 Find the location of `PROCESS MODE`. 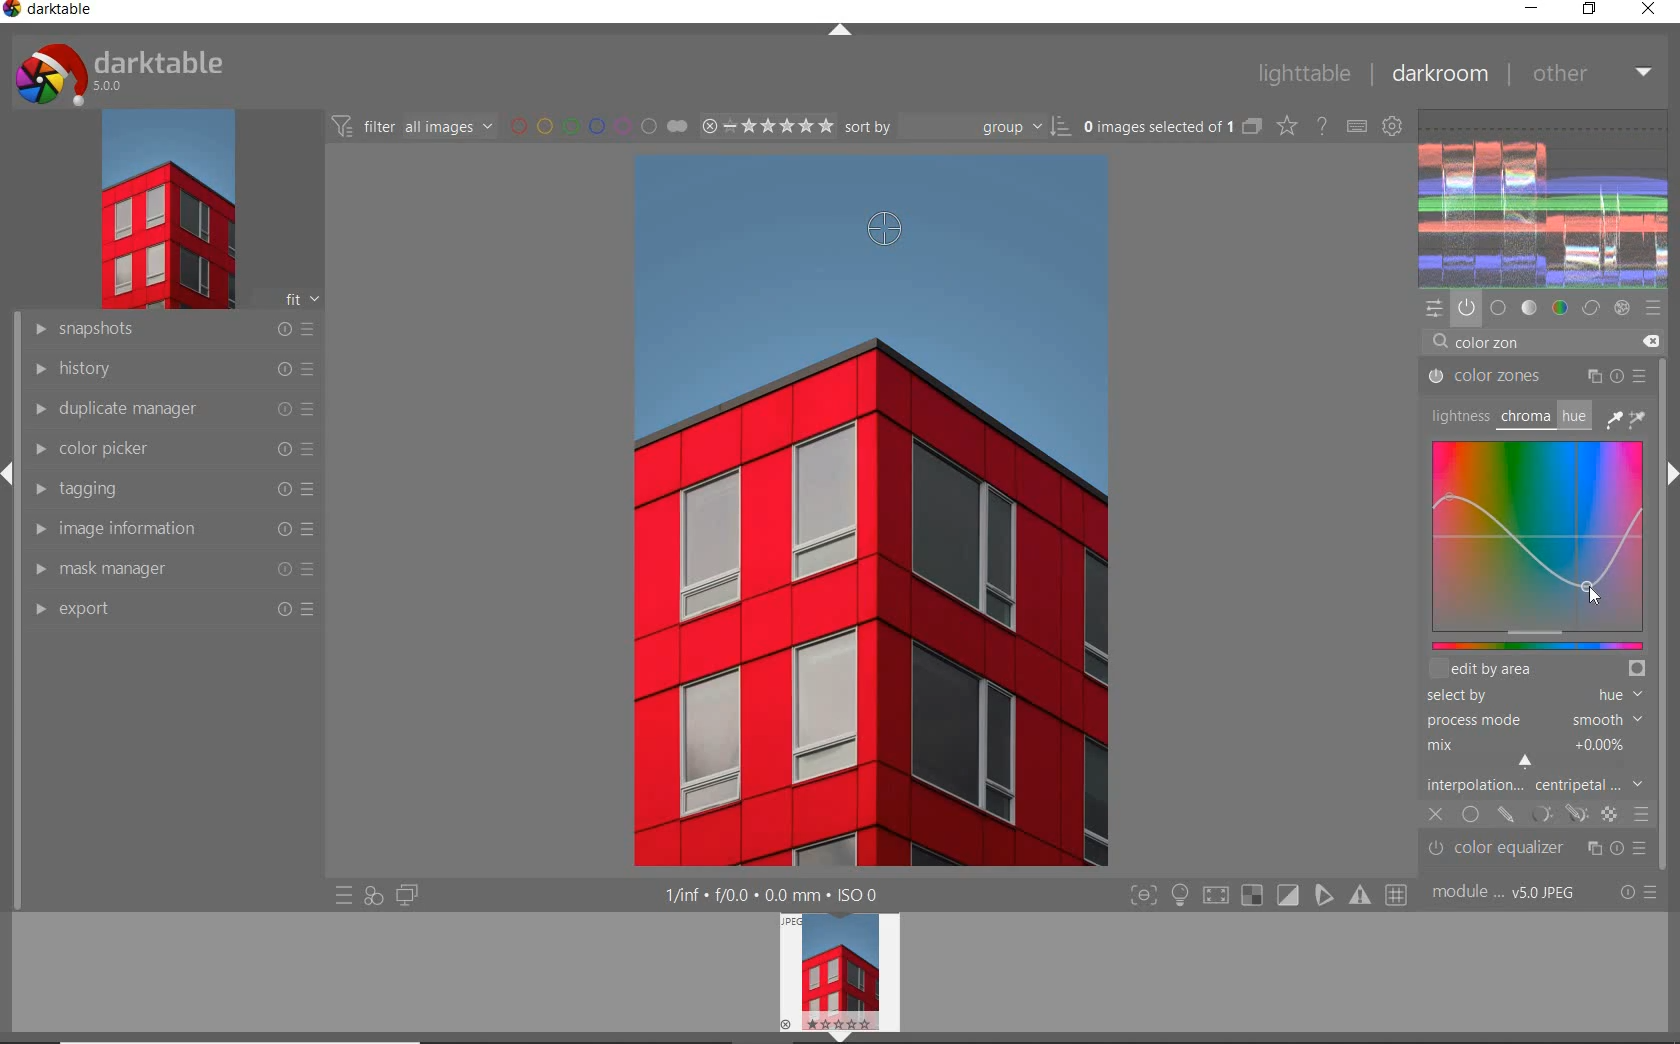

PROCESS MODE is located at coordinates (1532, 719).